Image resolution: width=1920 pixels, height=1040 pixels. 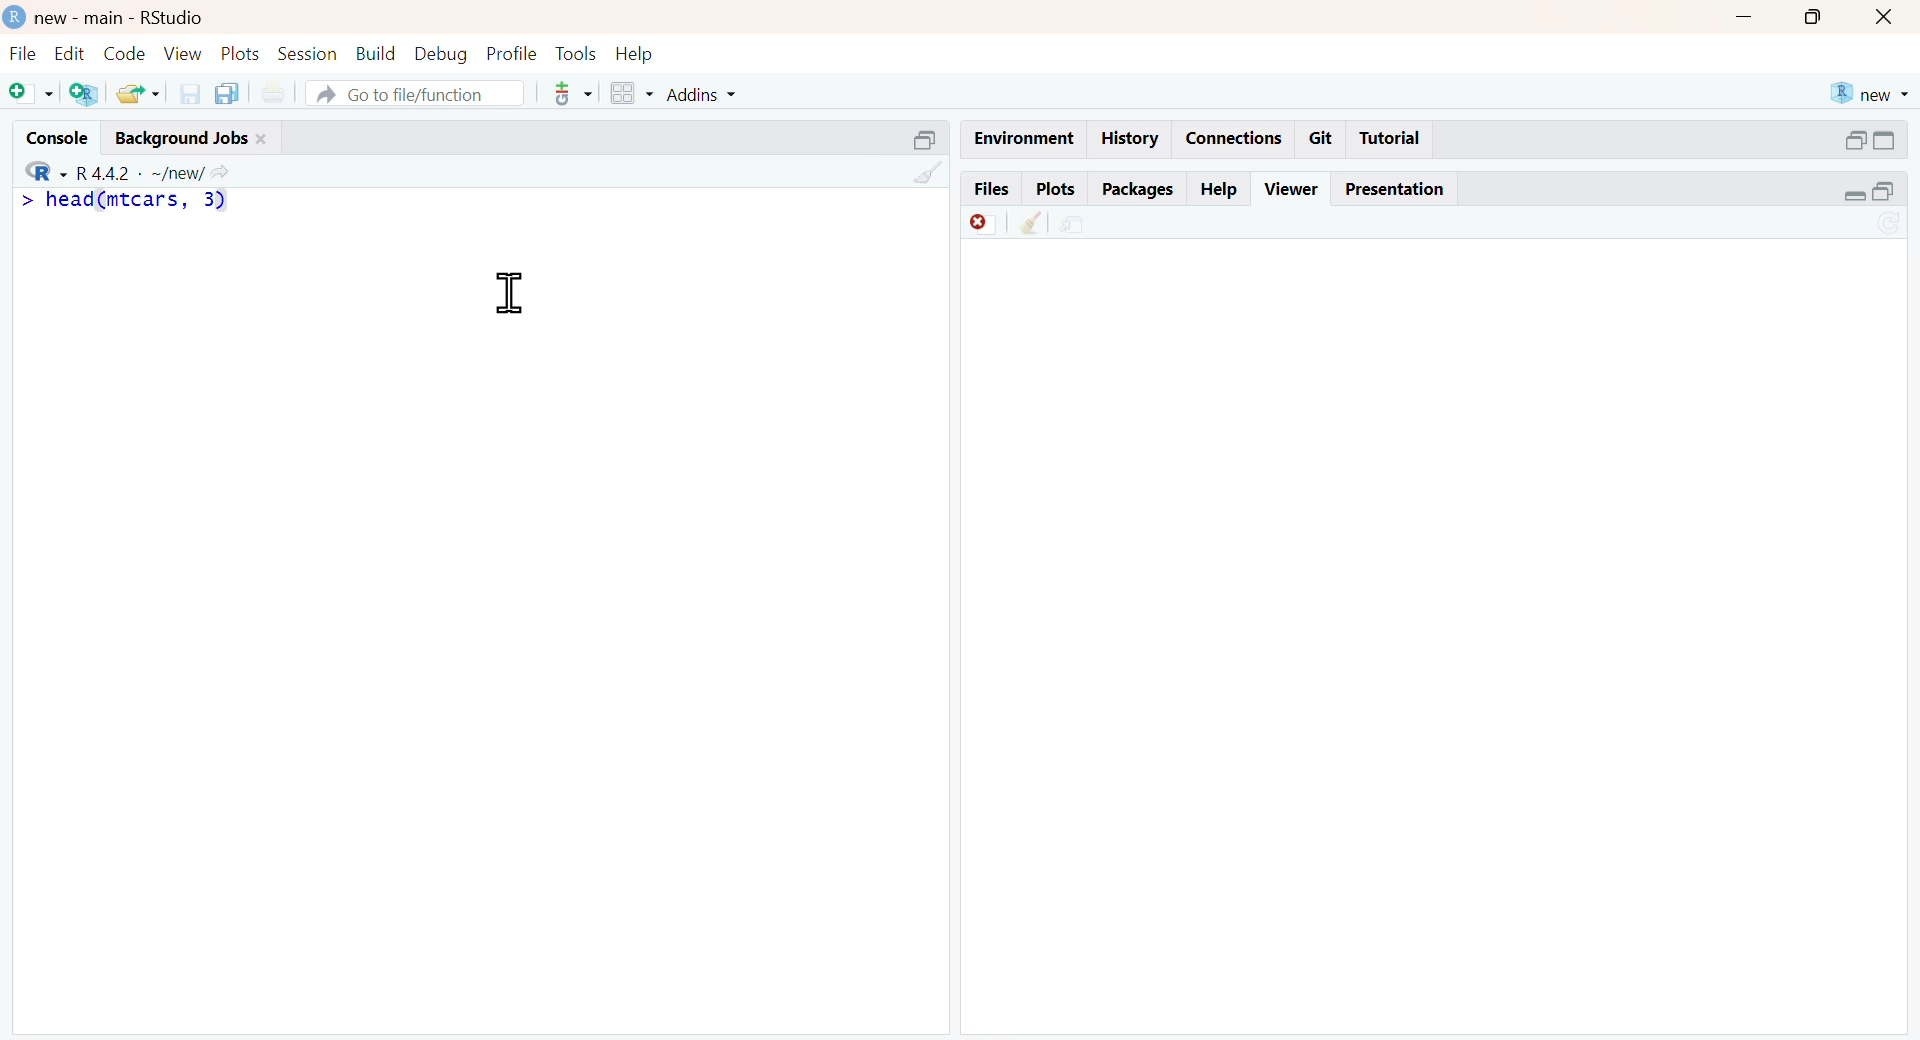 I want to click on Git, so click(x=1322, y=137).